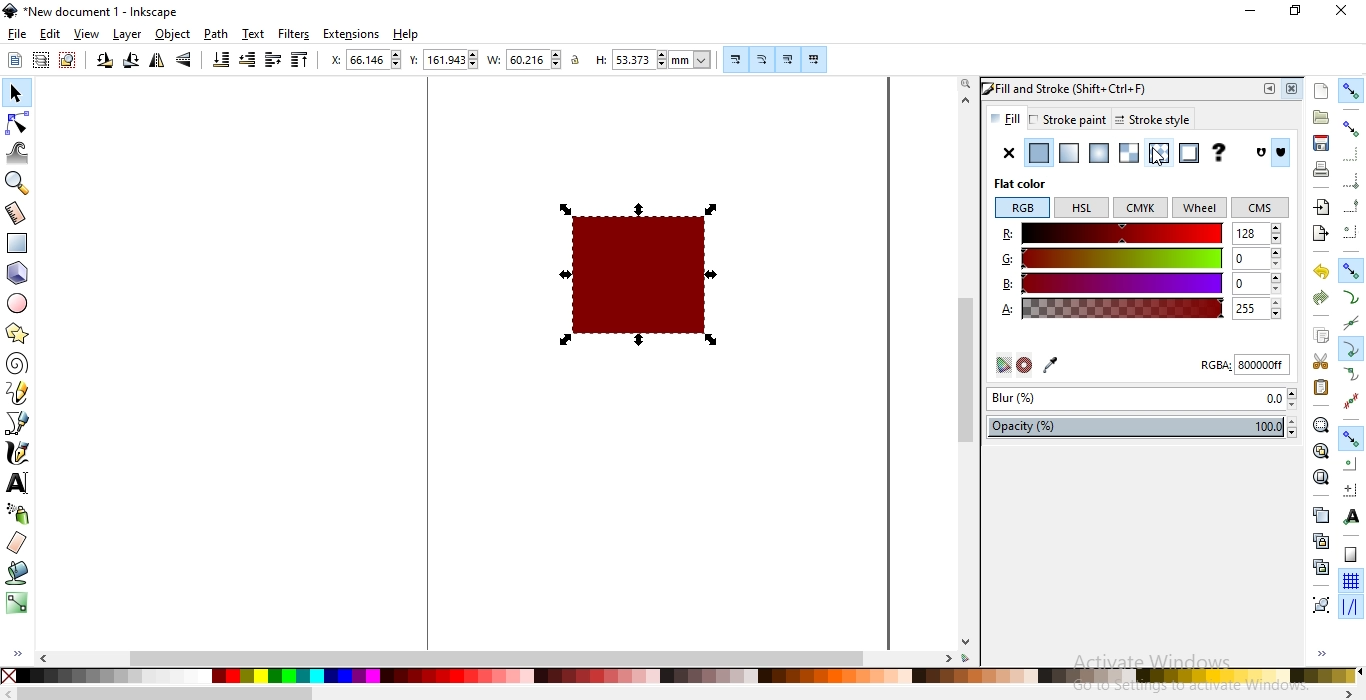  What do you see at coordinates (1054, 364) in the screenshot?
I see `pick colors from image` at bounding box center [1054, 364].